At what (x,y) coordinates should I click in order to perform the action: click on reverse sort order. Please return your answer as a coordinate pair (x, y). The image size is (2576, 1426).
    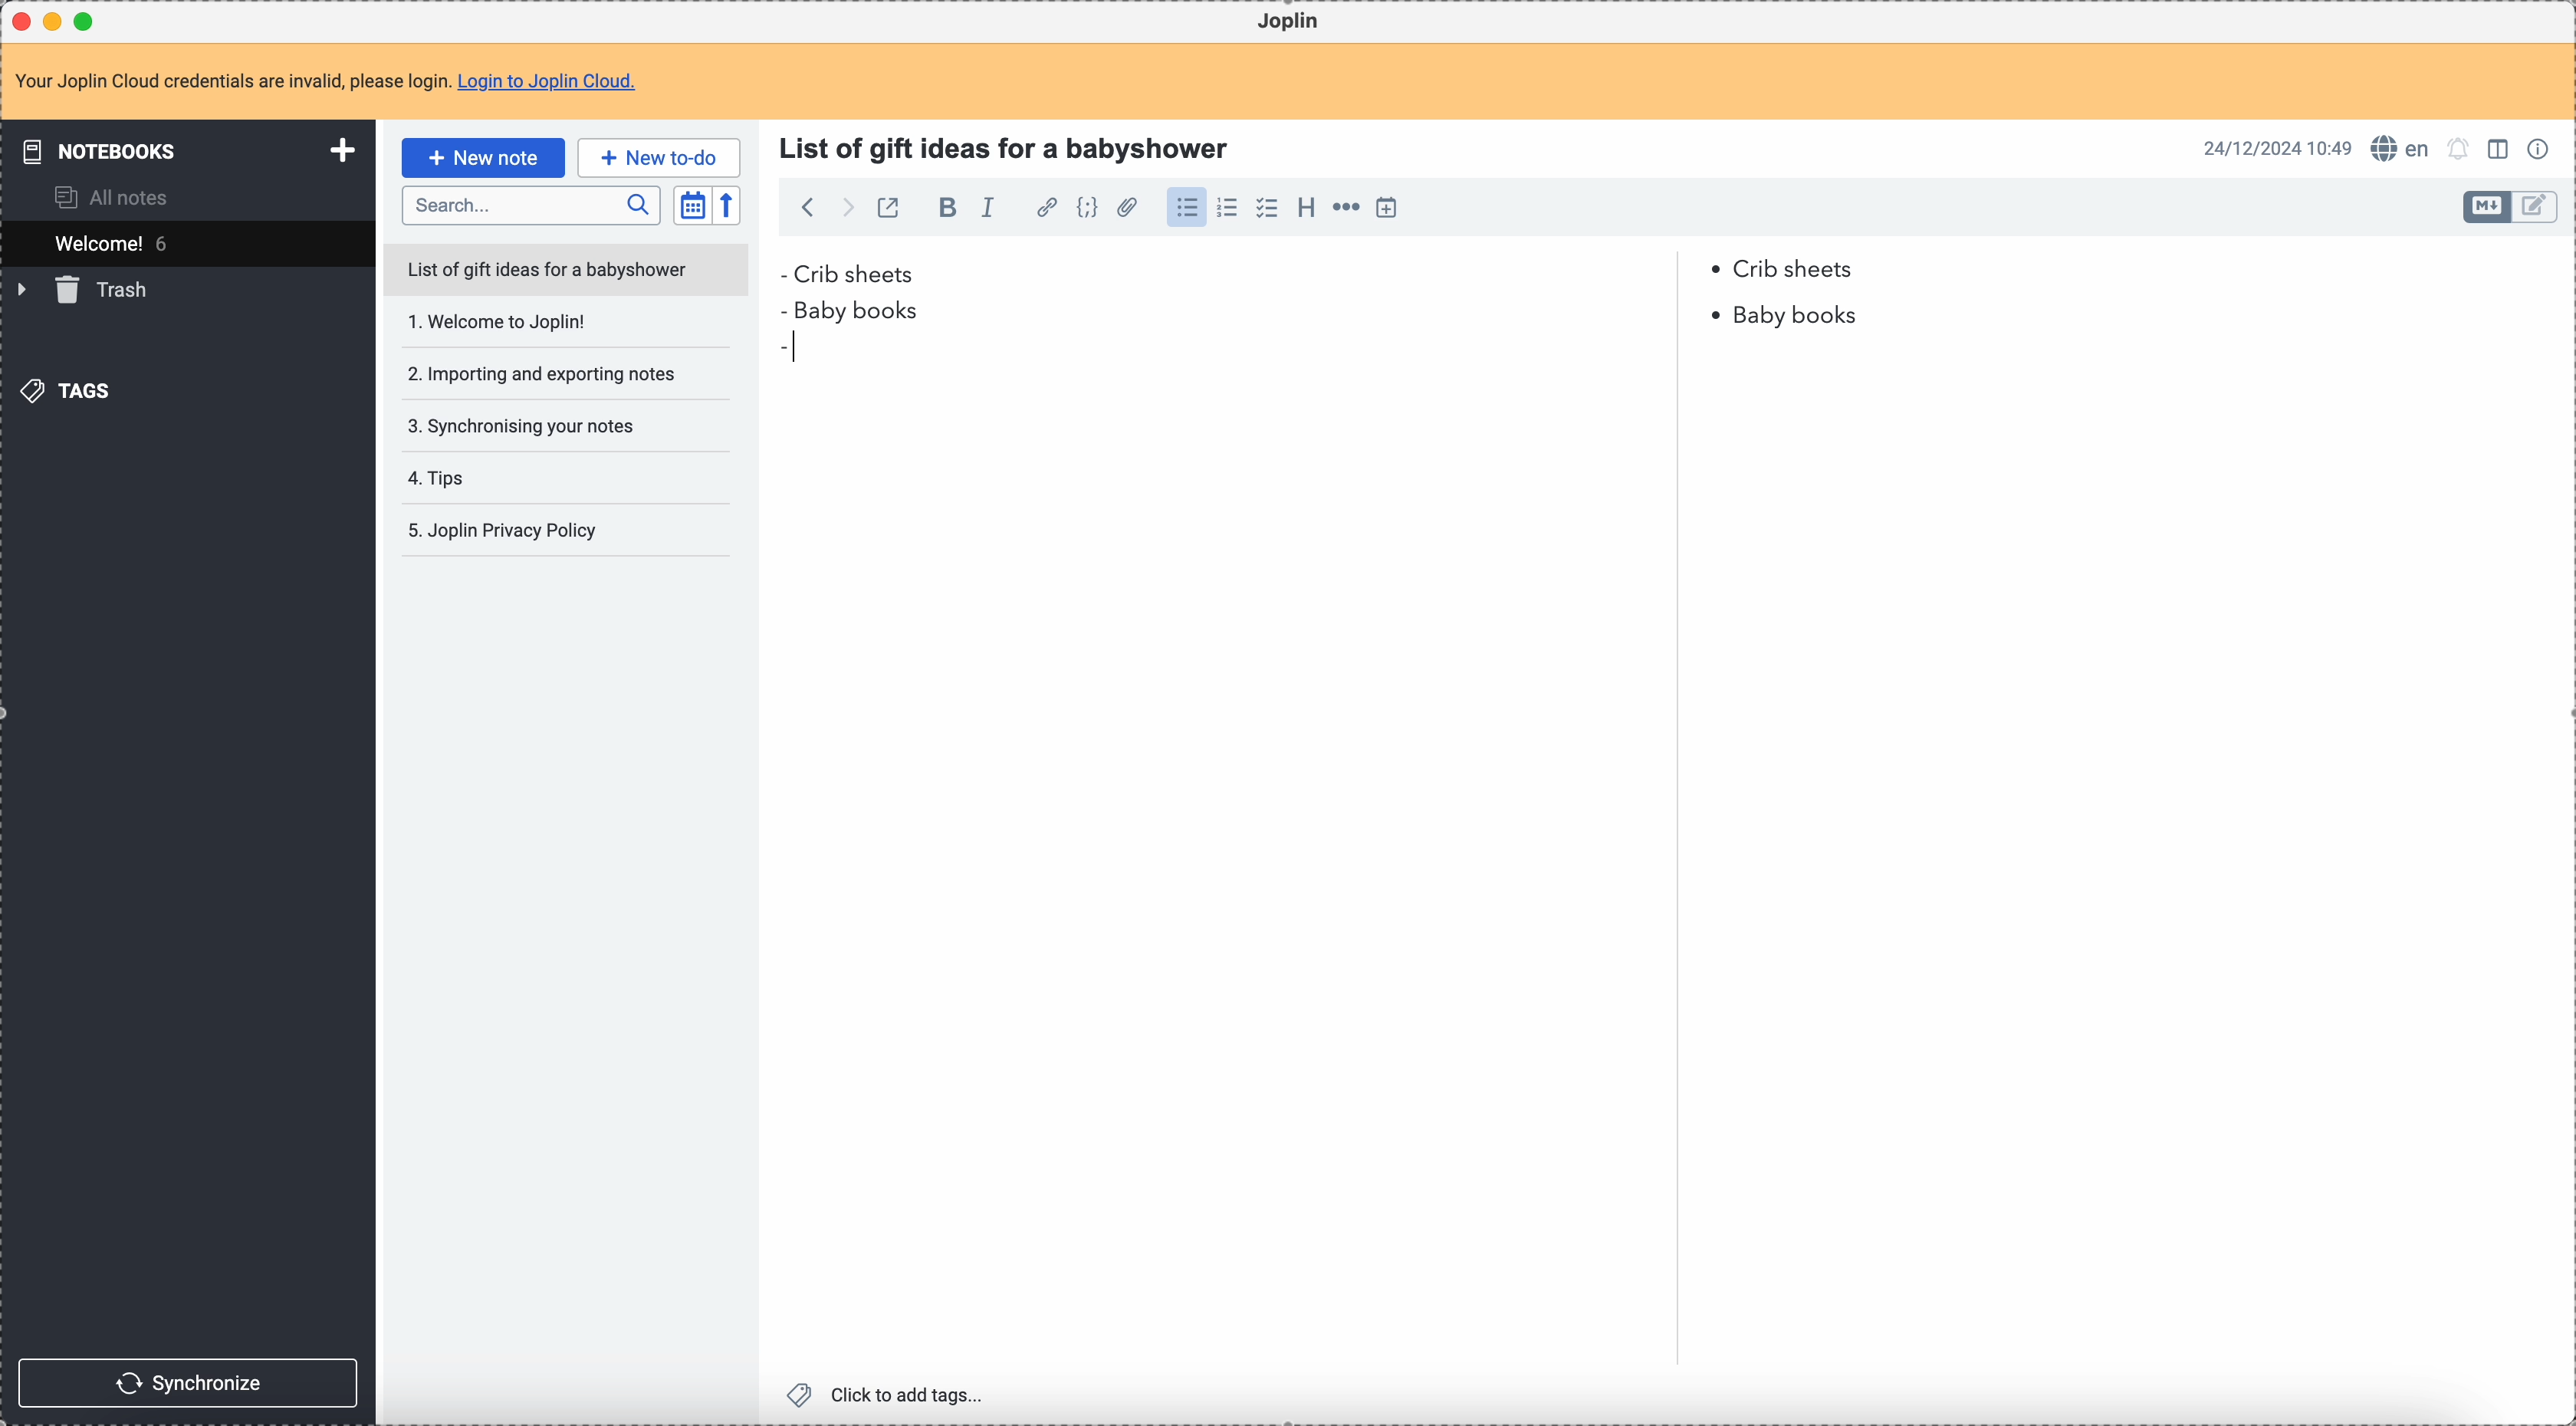
    Looking at the image, I should click on (726, 207).